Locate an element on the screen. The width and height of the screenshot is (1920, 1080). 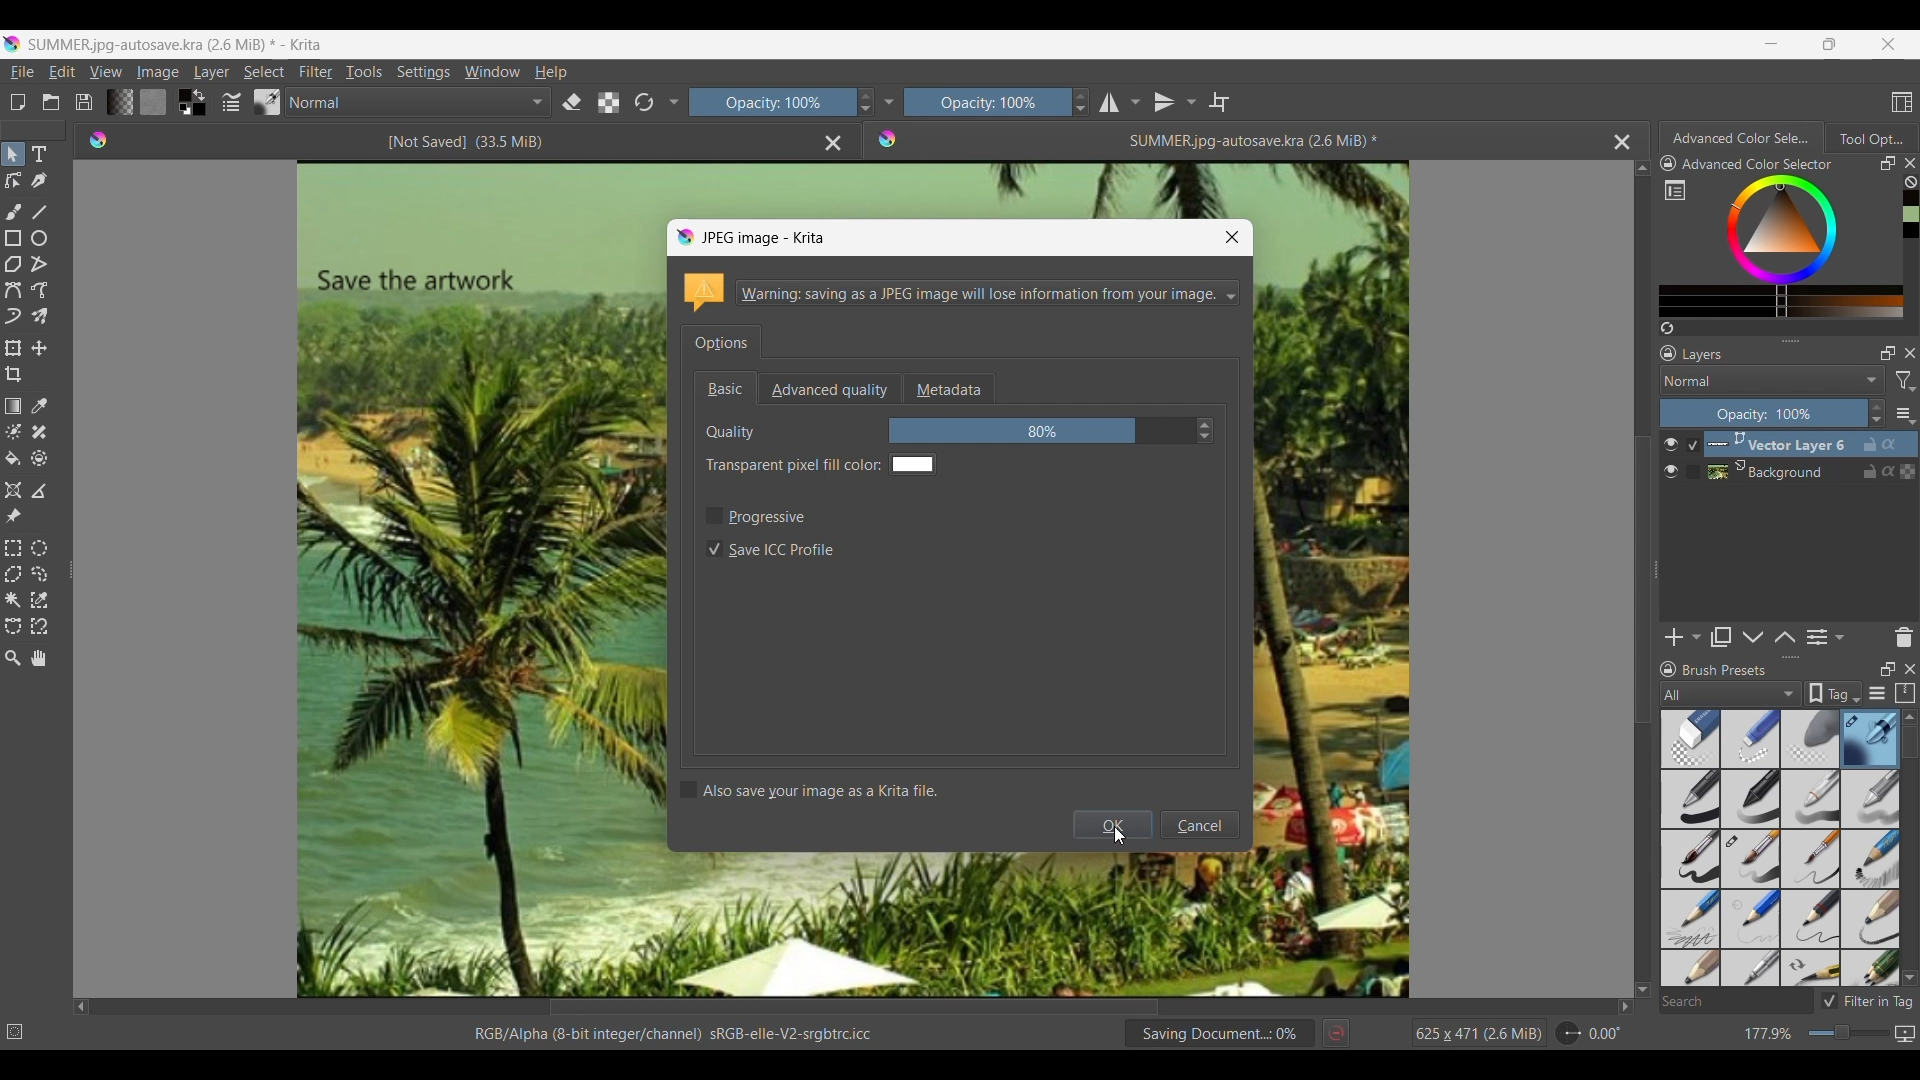
Close tab is located at coordinates (1910, 163).